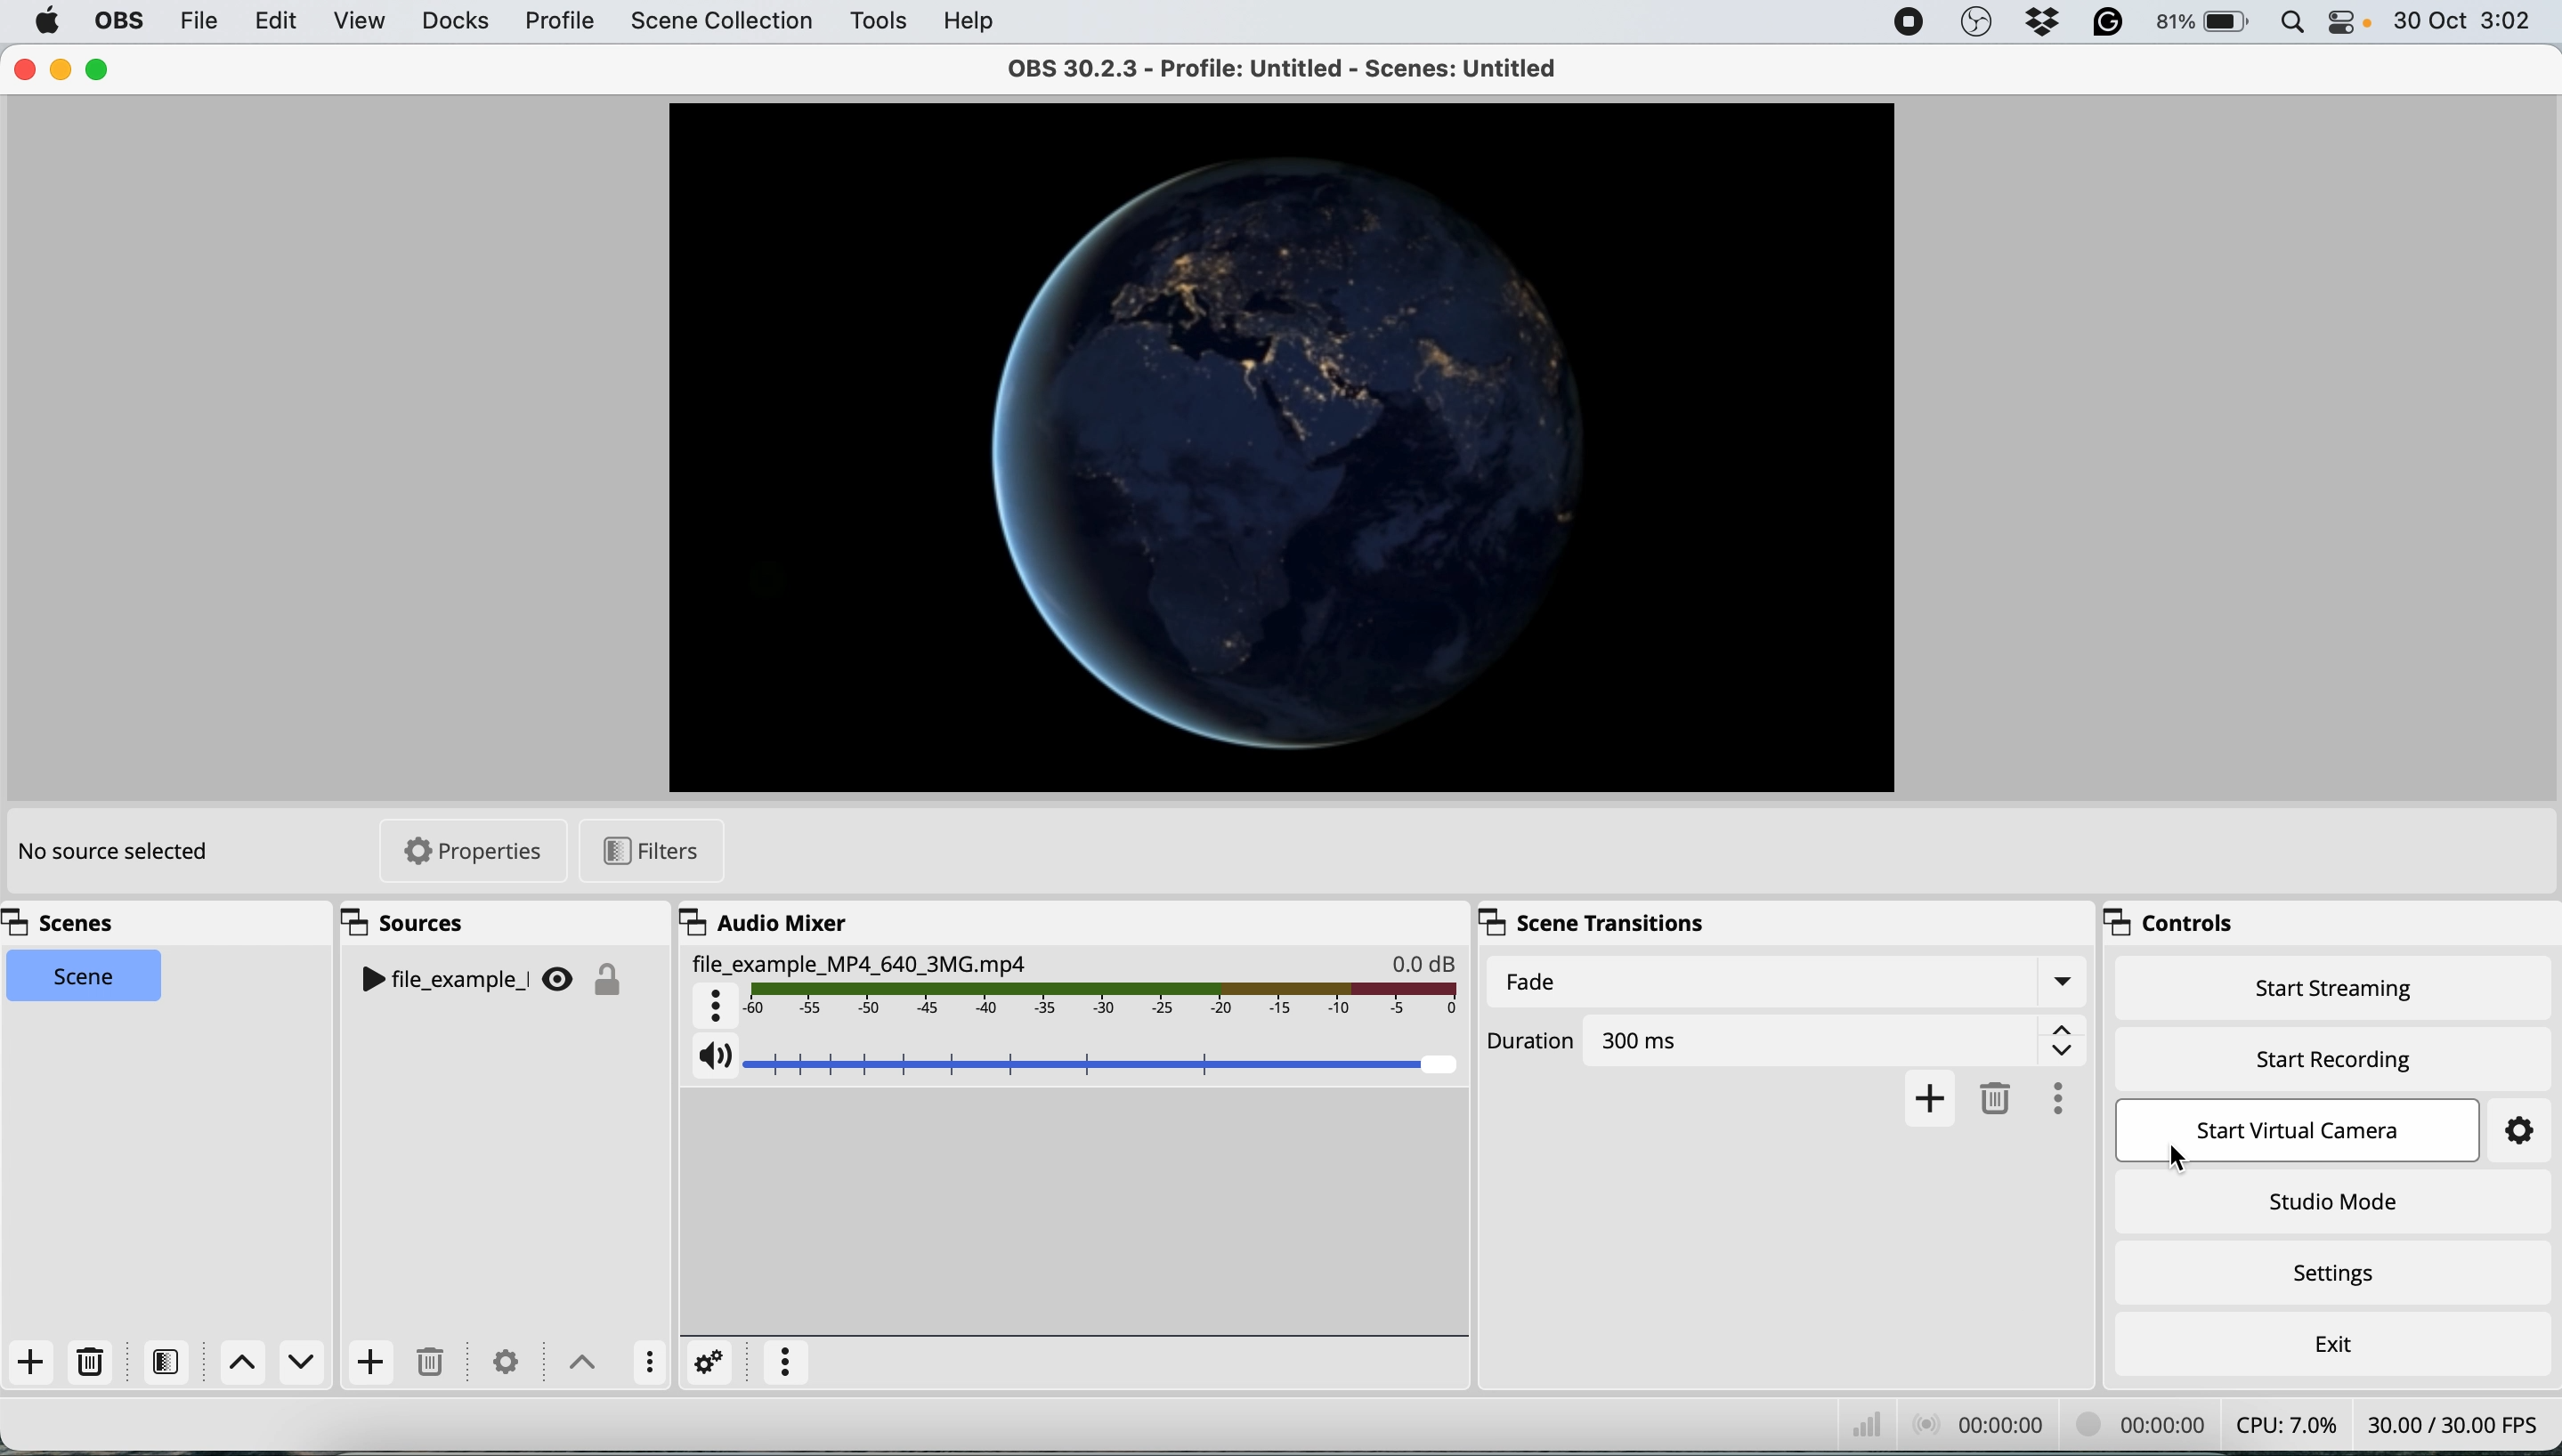 This screenshot has width=2562, height=1456. I want to click on cpu usage, so click(2284, 1424).